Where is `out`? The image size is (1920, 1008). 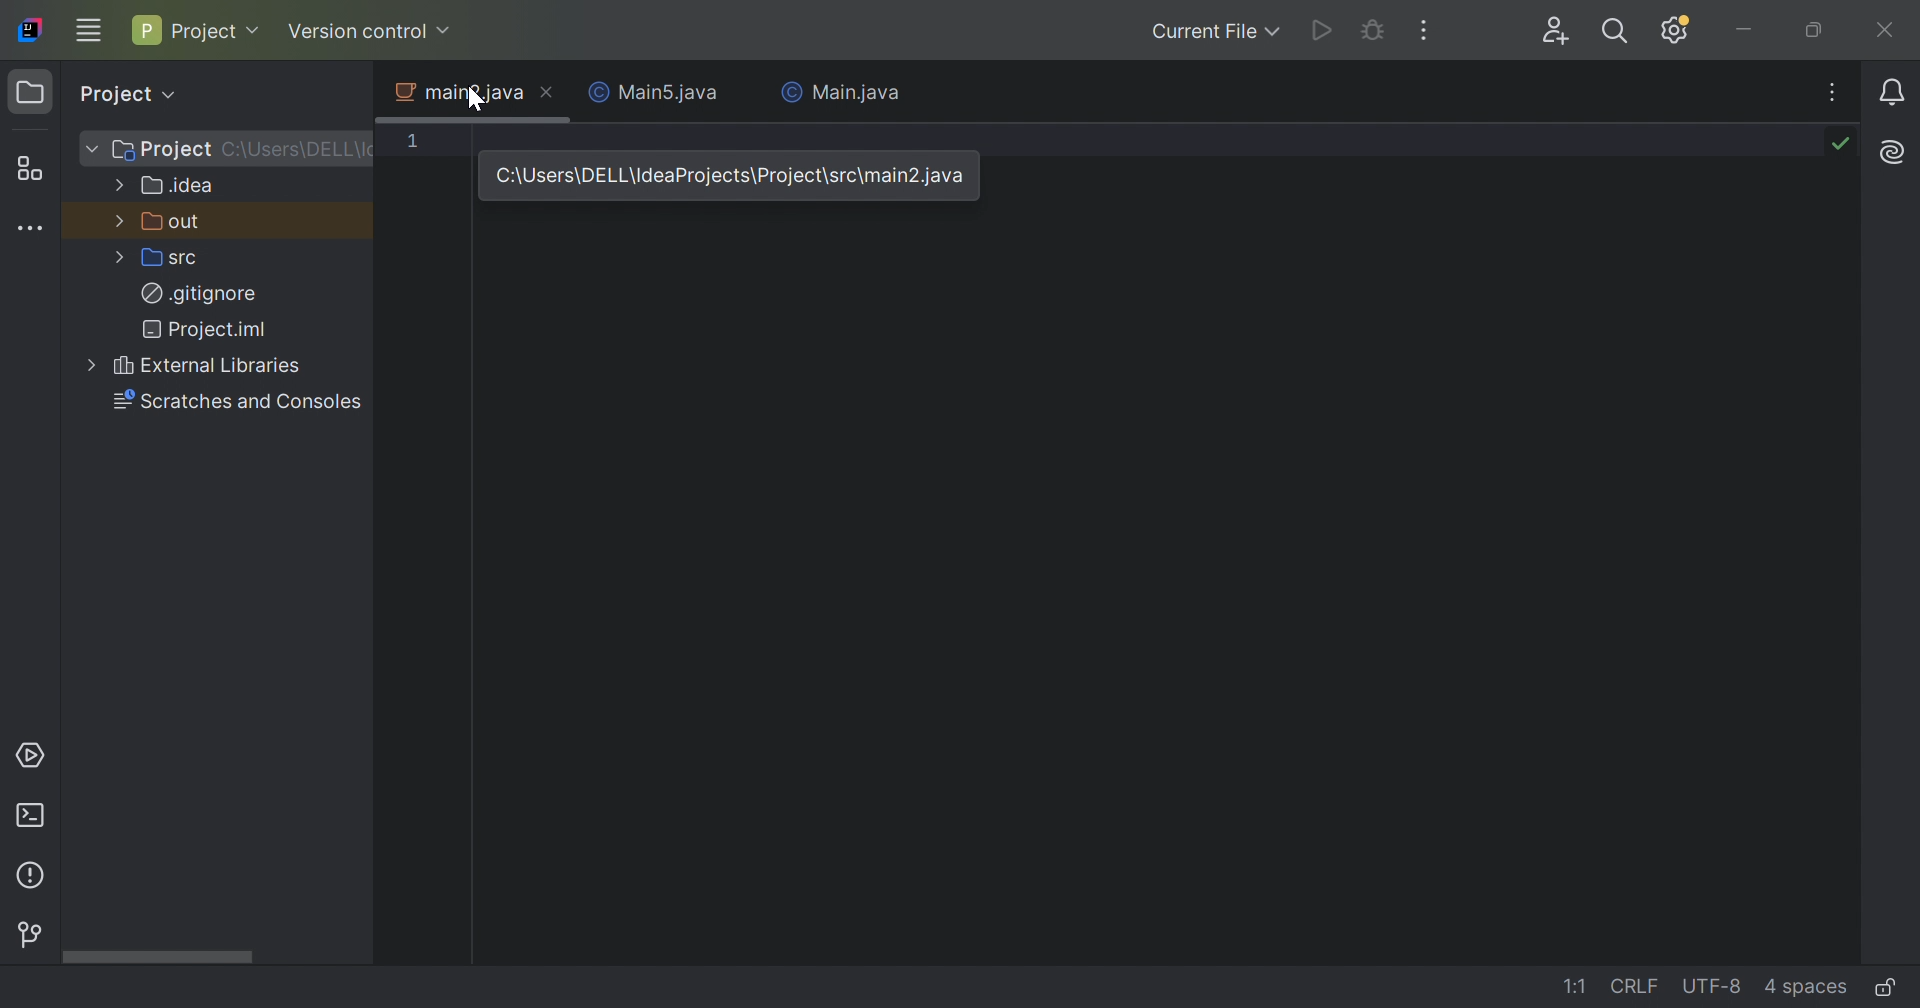
out is located at coordinates (175, 223).